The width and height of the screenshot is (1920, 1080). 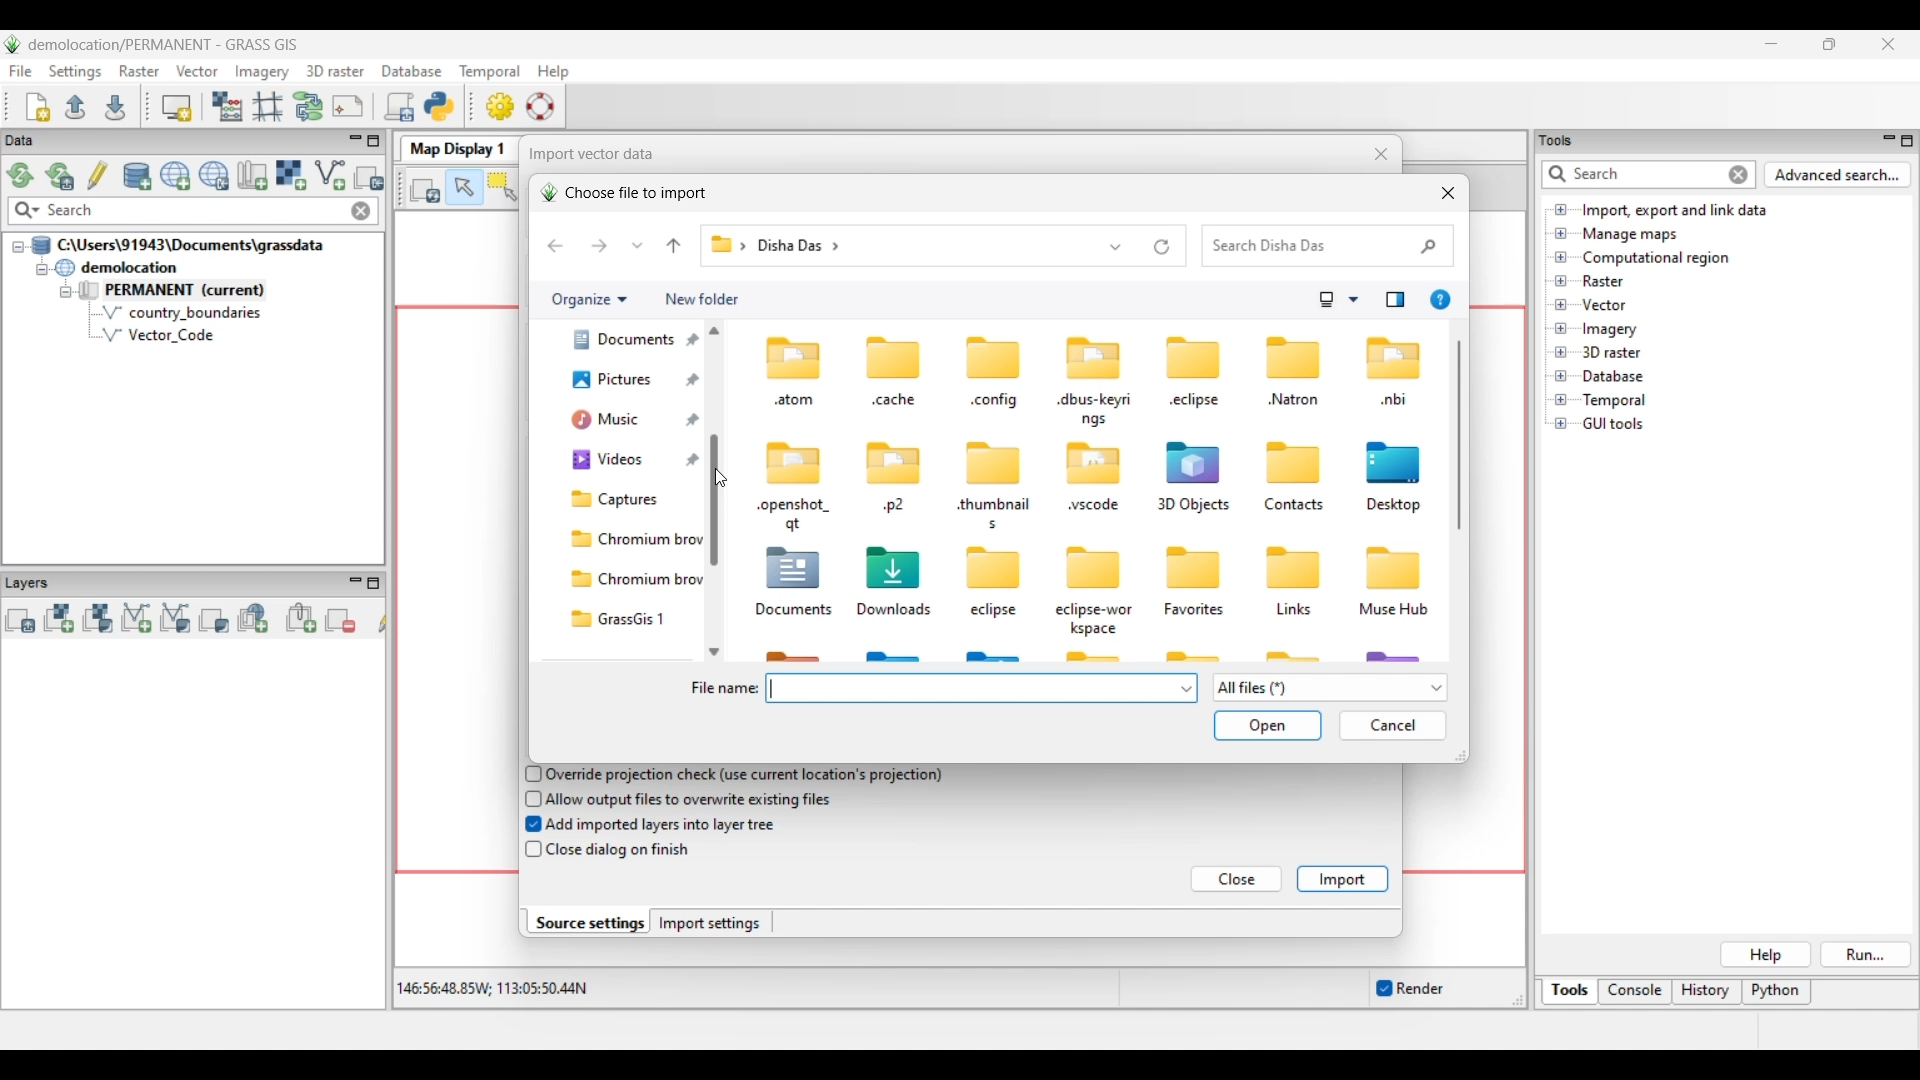 What do you see at coordinates (553, 71) in the screenshot?
I see `Help menu` at bounding box center [553, 71].